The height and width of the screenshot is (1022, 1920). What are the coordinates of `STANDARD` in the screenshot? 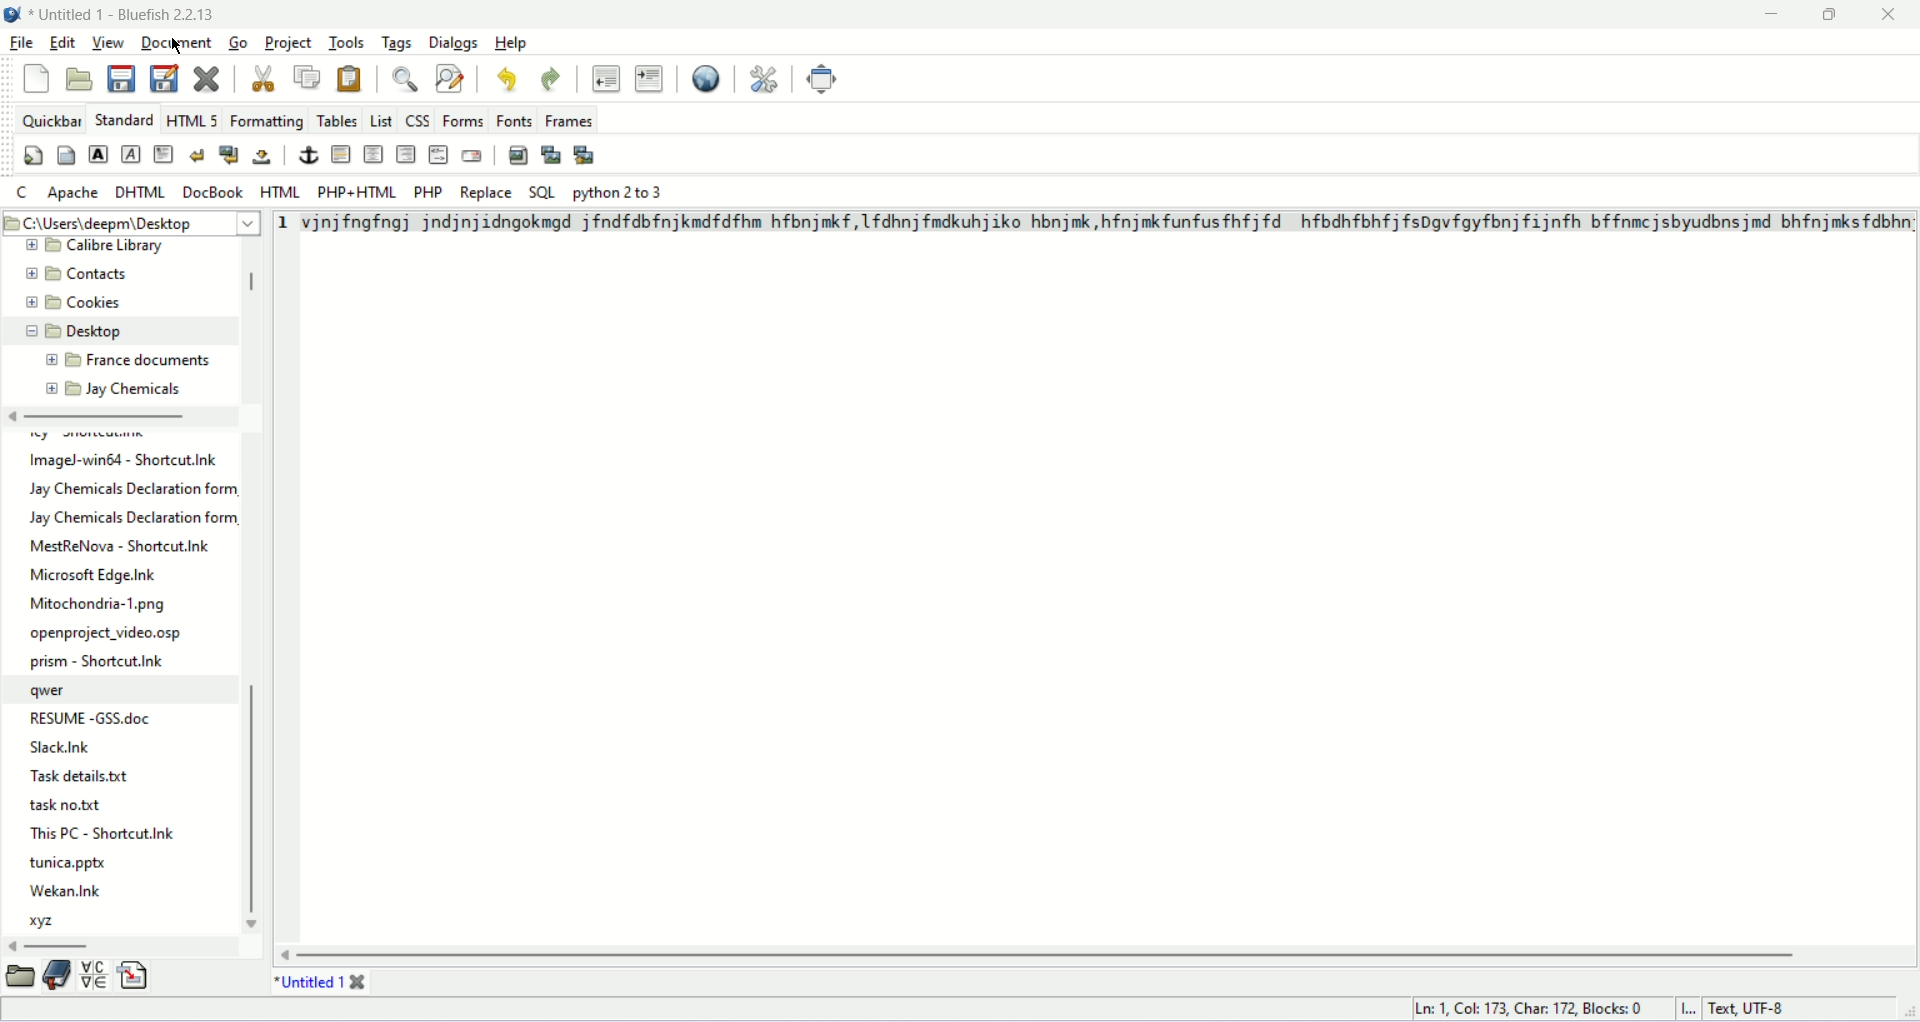 It's located at (124, 119).